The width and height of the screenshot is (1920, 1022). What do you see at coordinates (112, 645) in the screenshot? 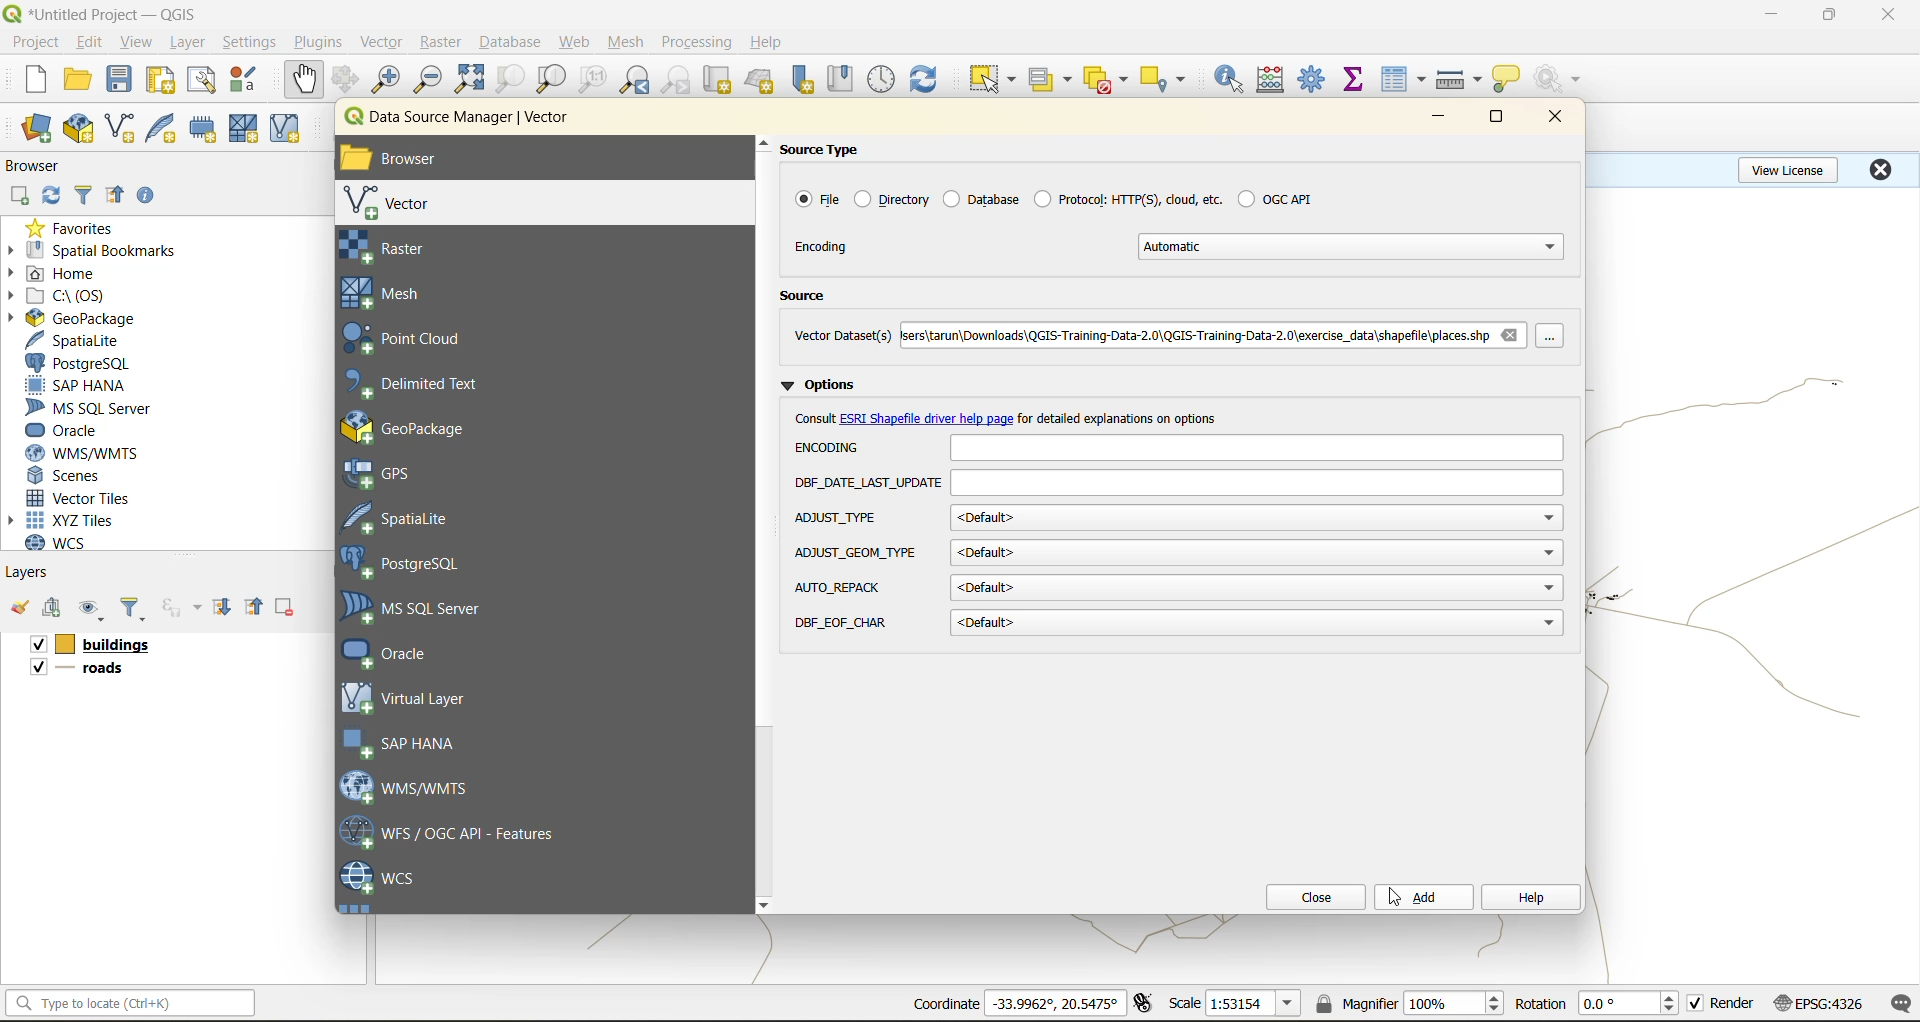
I see `layers` at bounding box center [112, 645].